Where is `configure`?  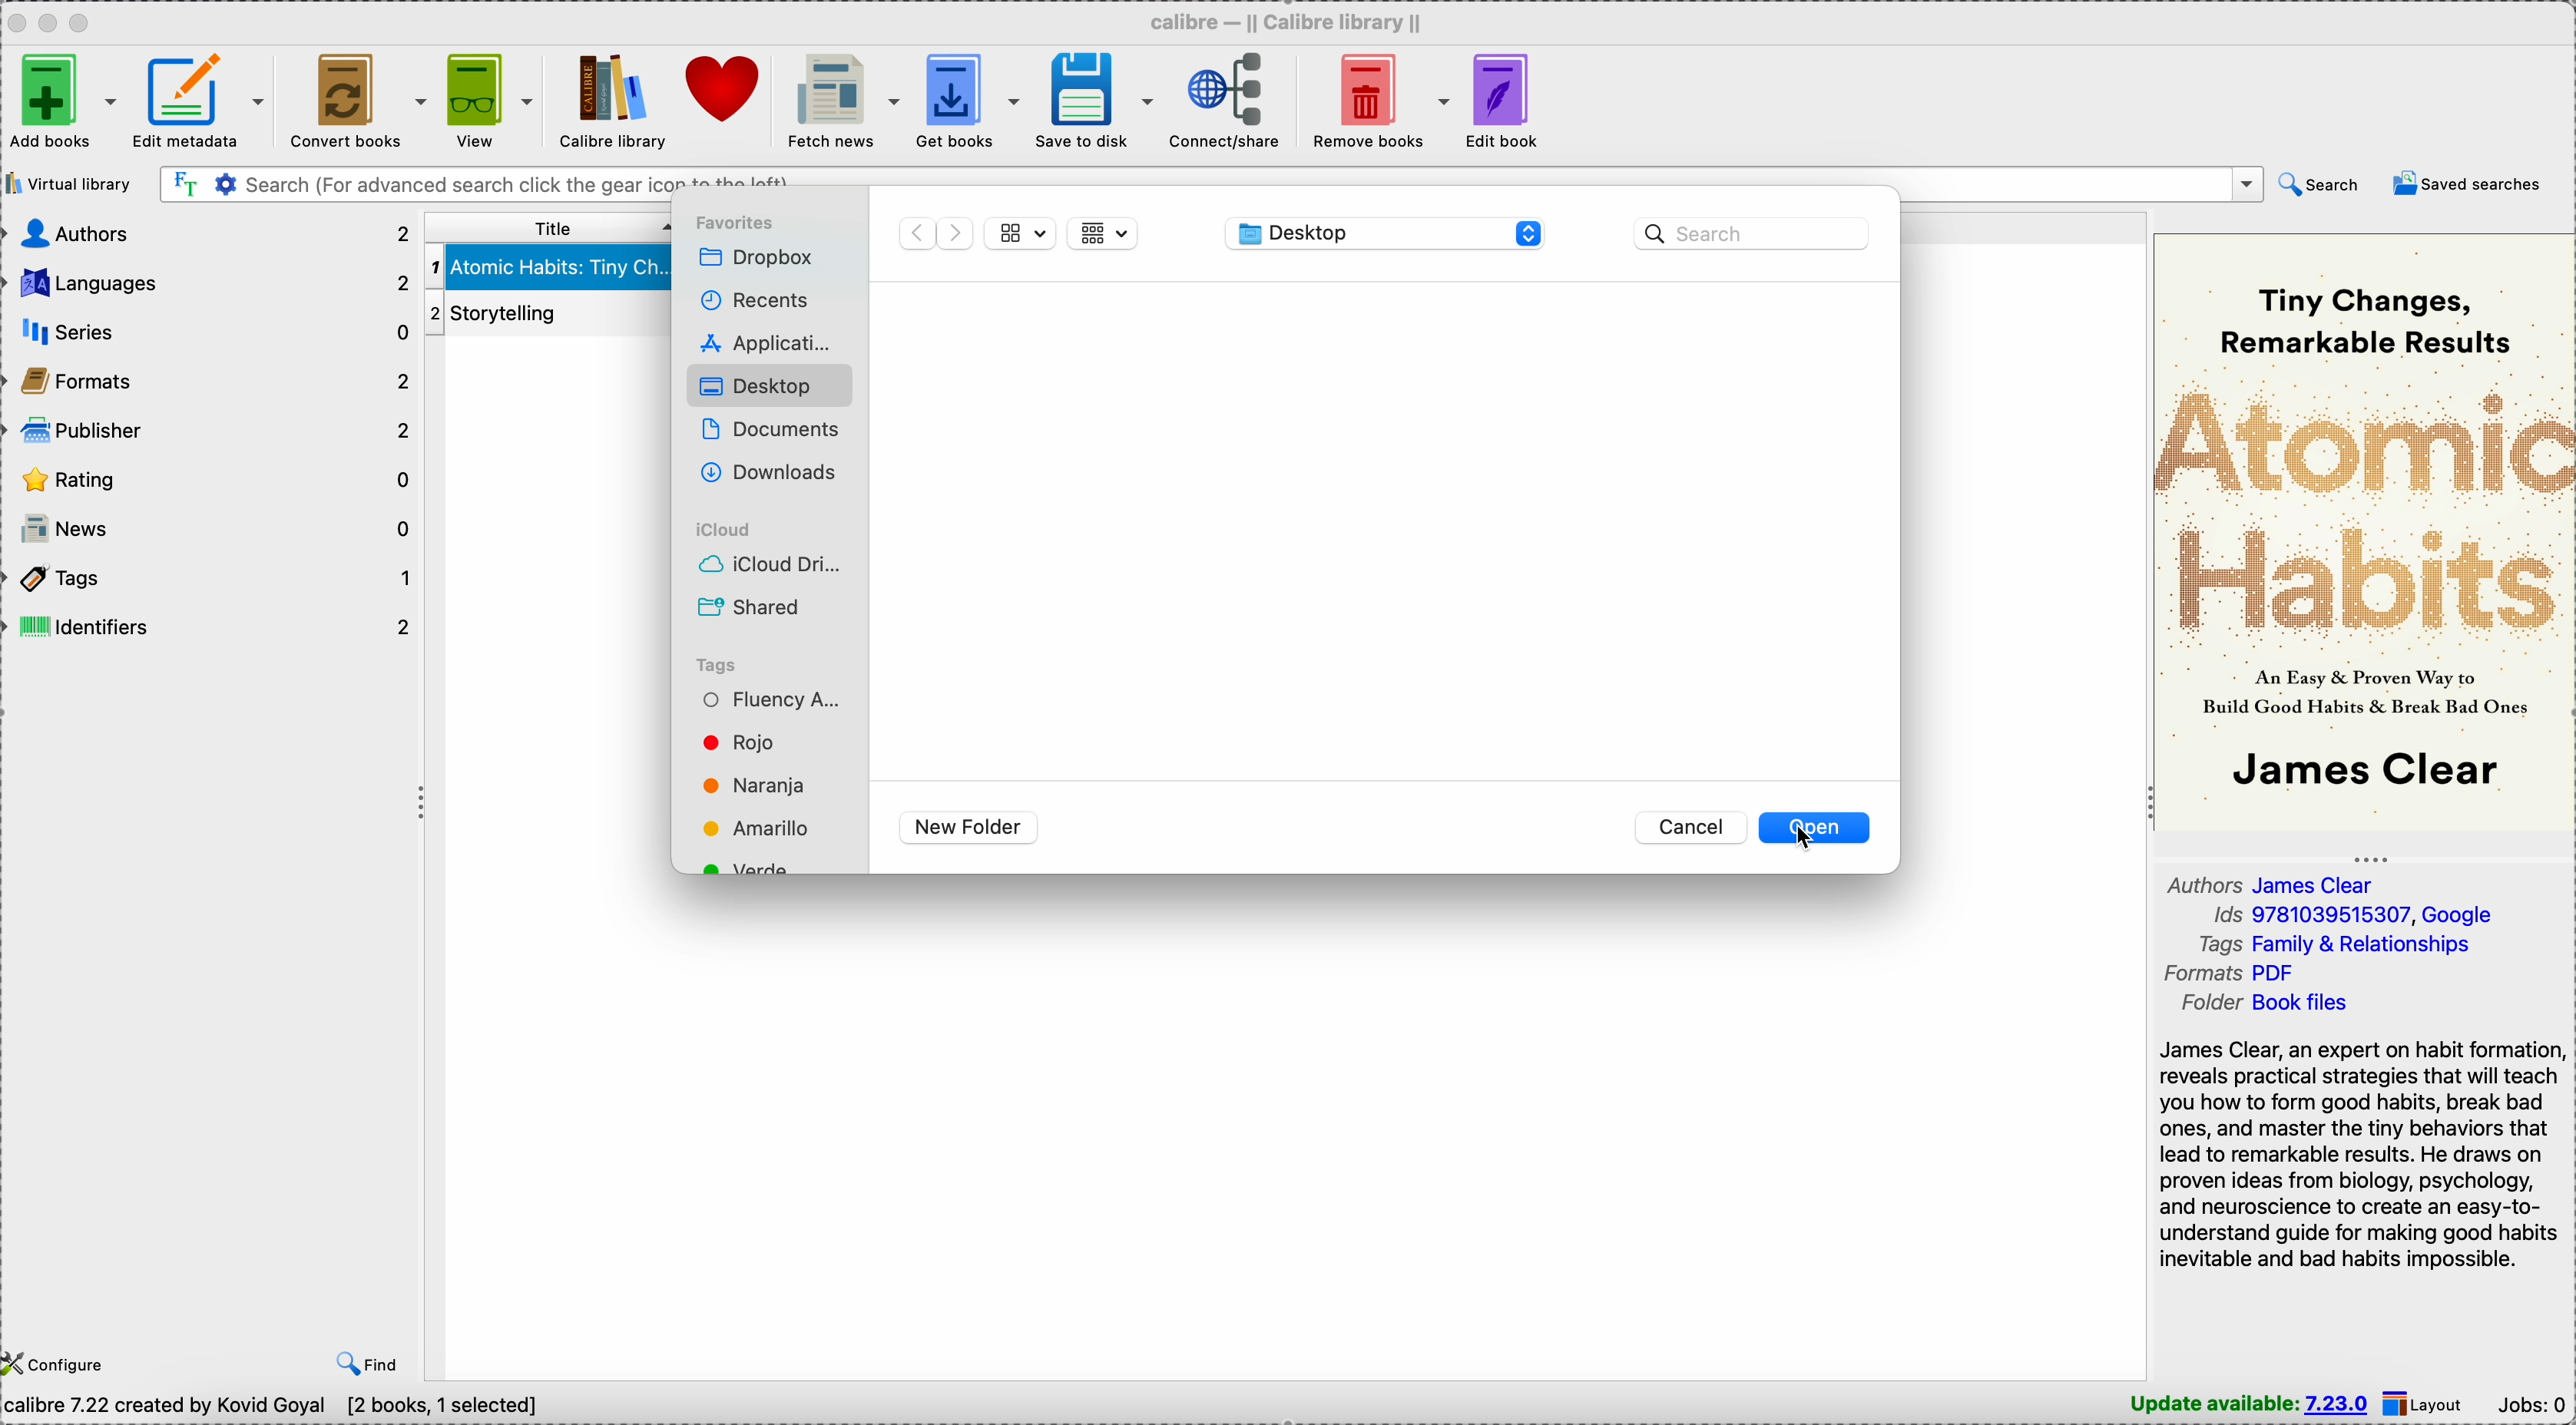 configure is located at coordinates (60, 1361).